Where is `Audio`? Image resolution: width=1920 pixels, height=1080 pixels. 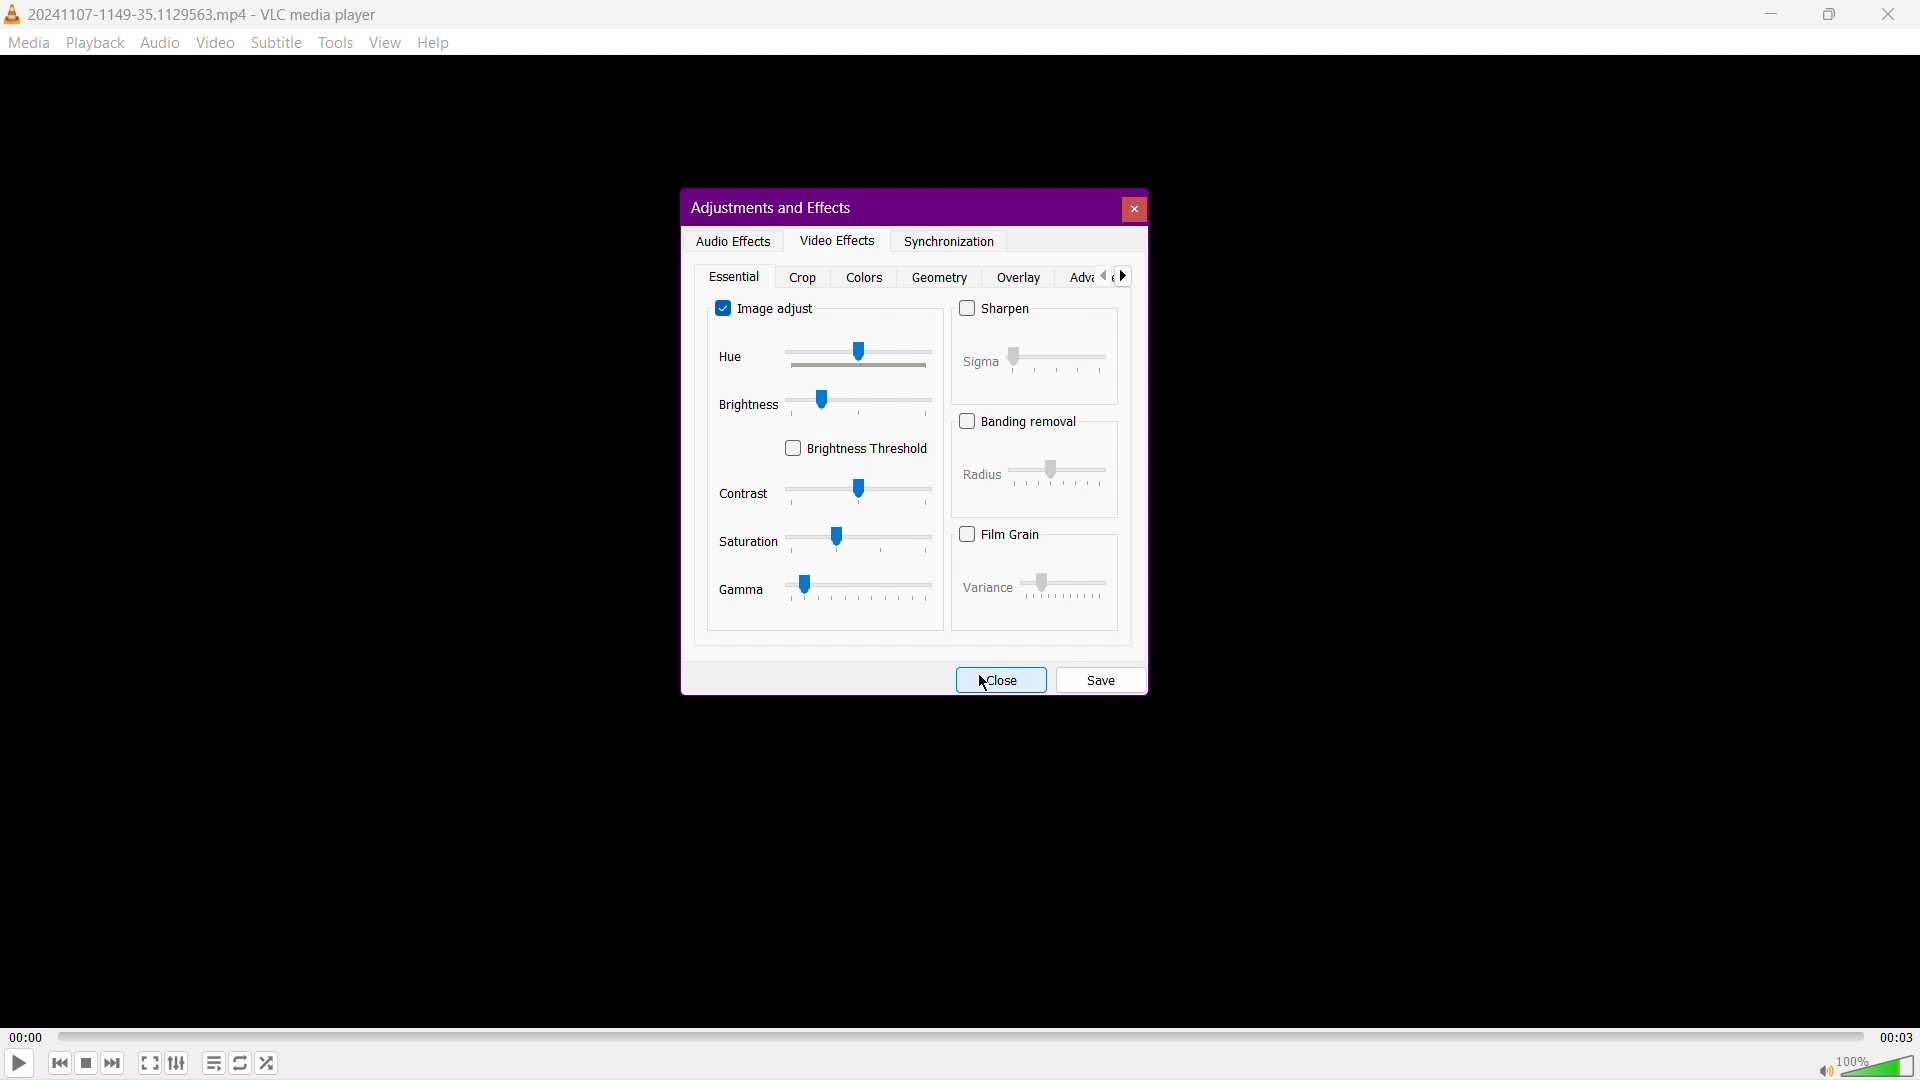 Audio is located at coordinates (160, 42).